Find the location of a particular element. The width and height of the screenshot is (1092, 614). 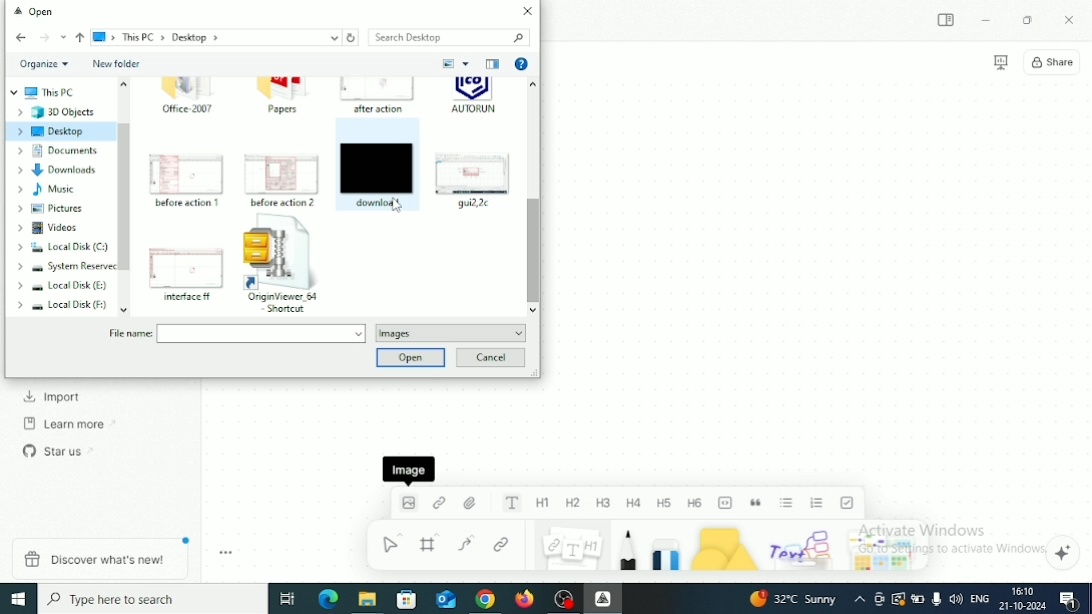

Google Chrome is located at coordinates (485, 599).